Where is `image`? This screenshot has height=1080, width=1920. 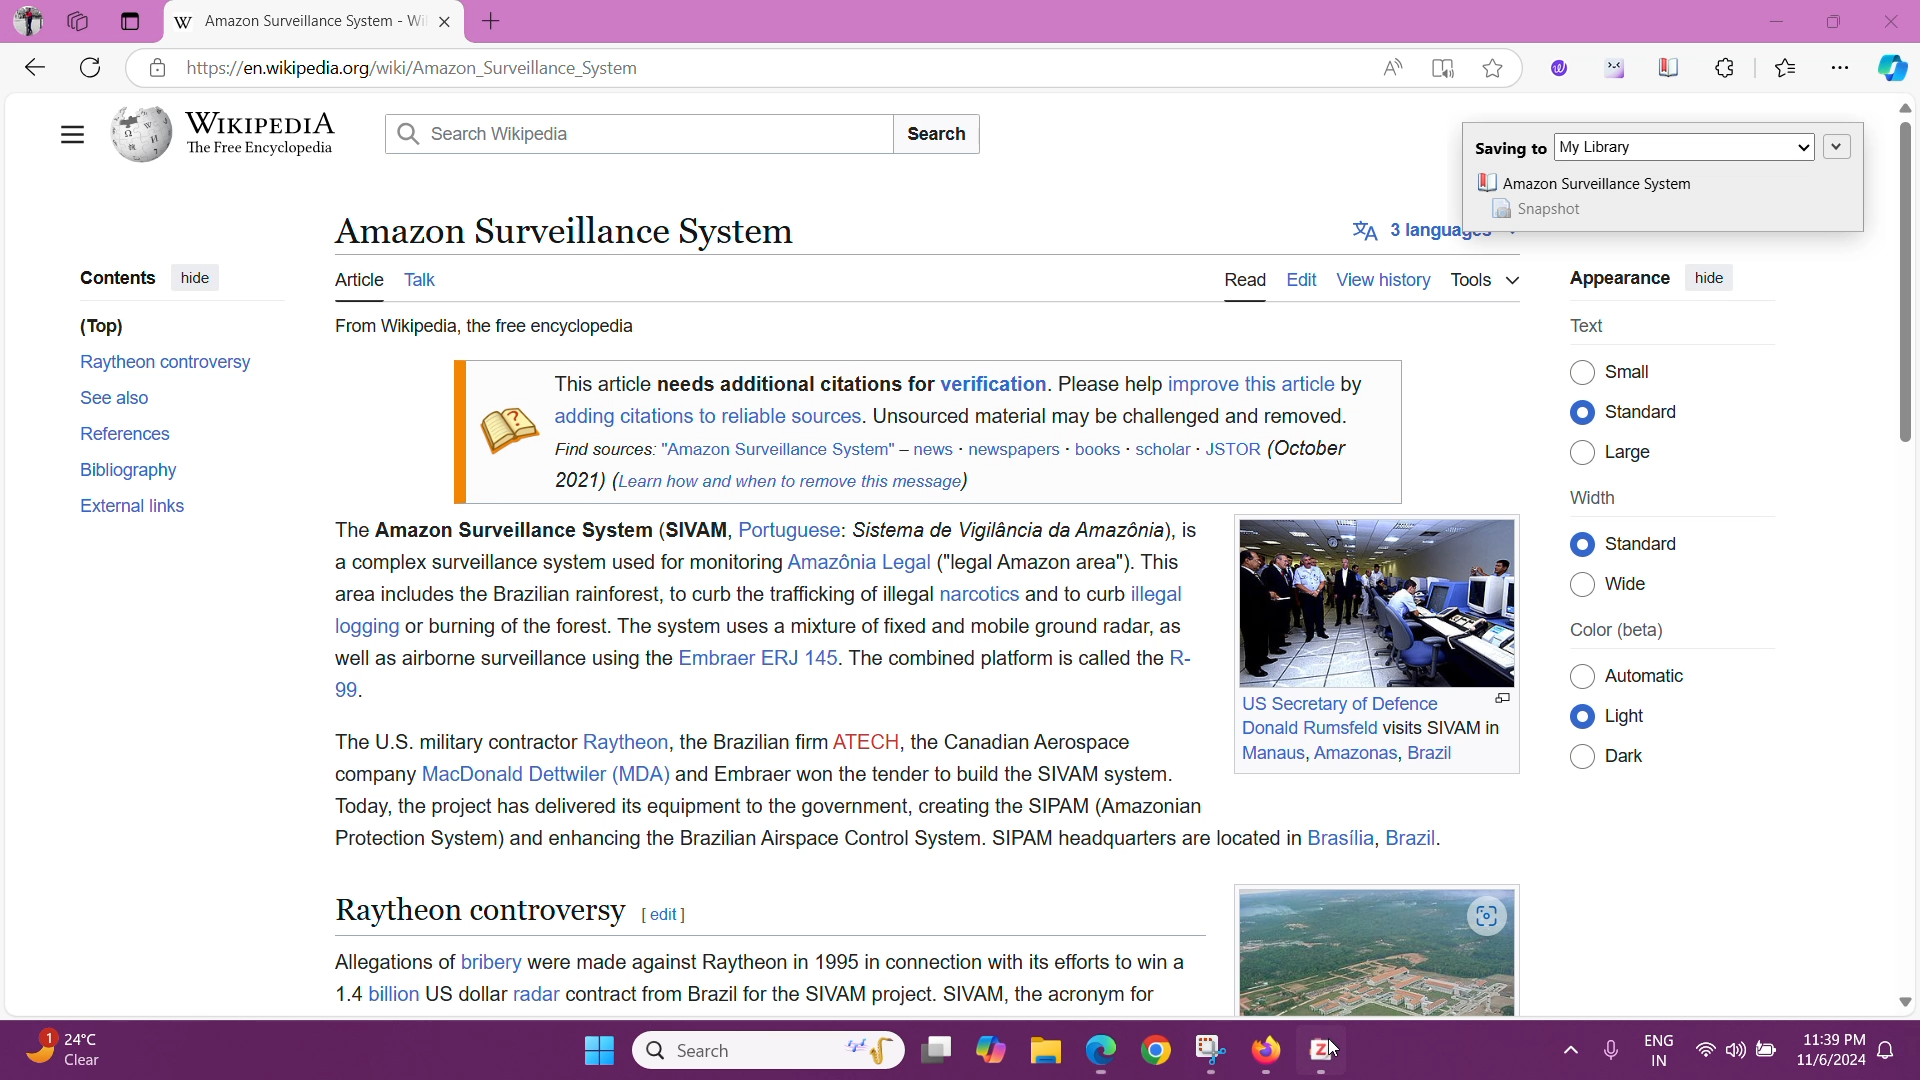
image is located at coordinates (1367, 600).